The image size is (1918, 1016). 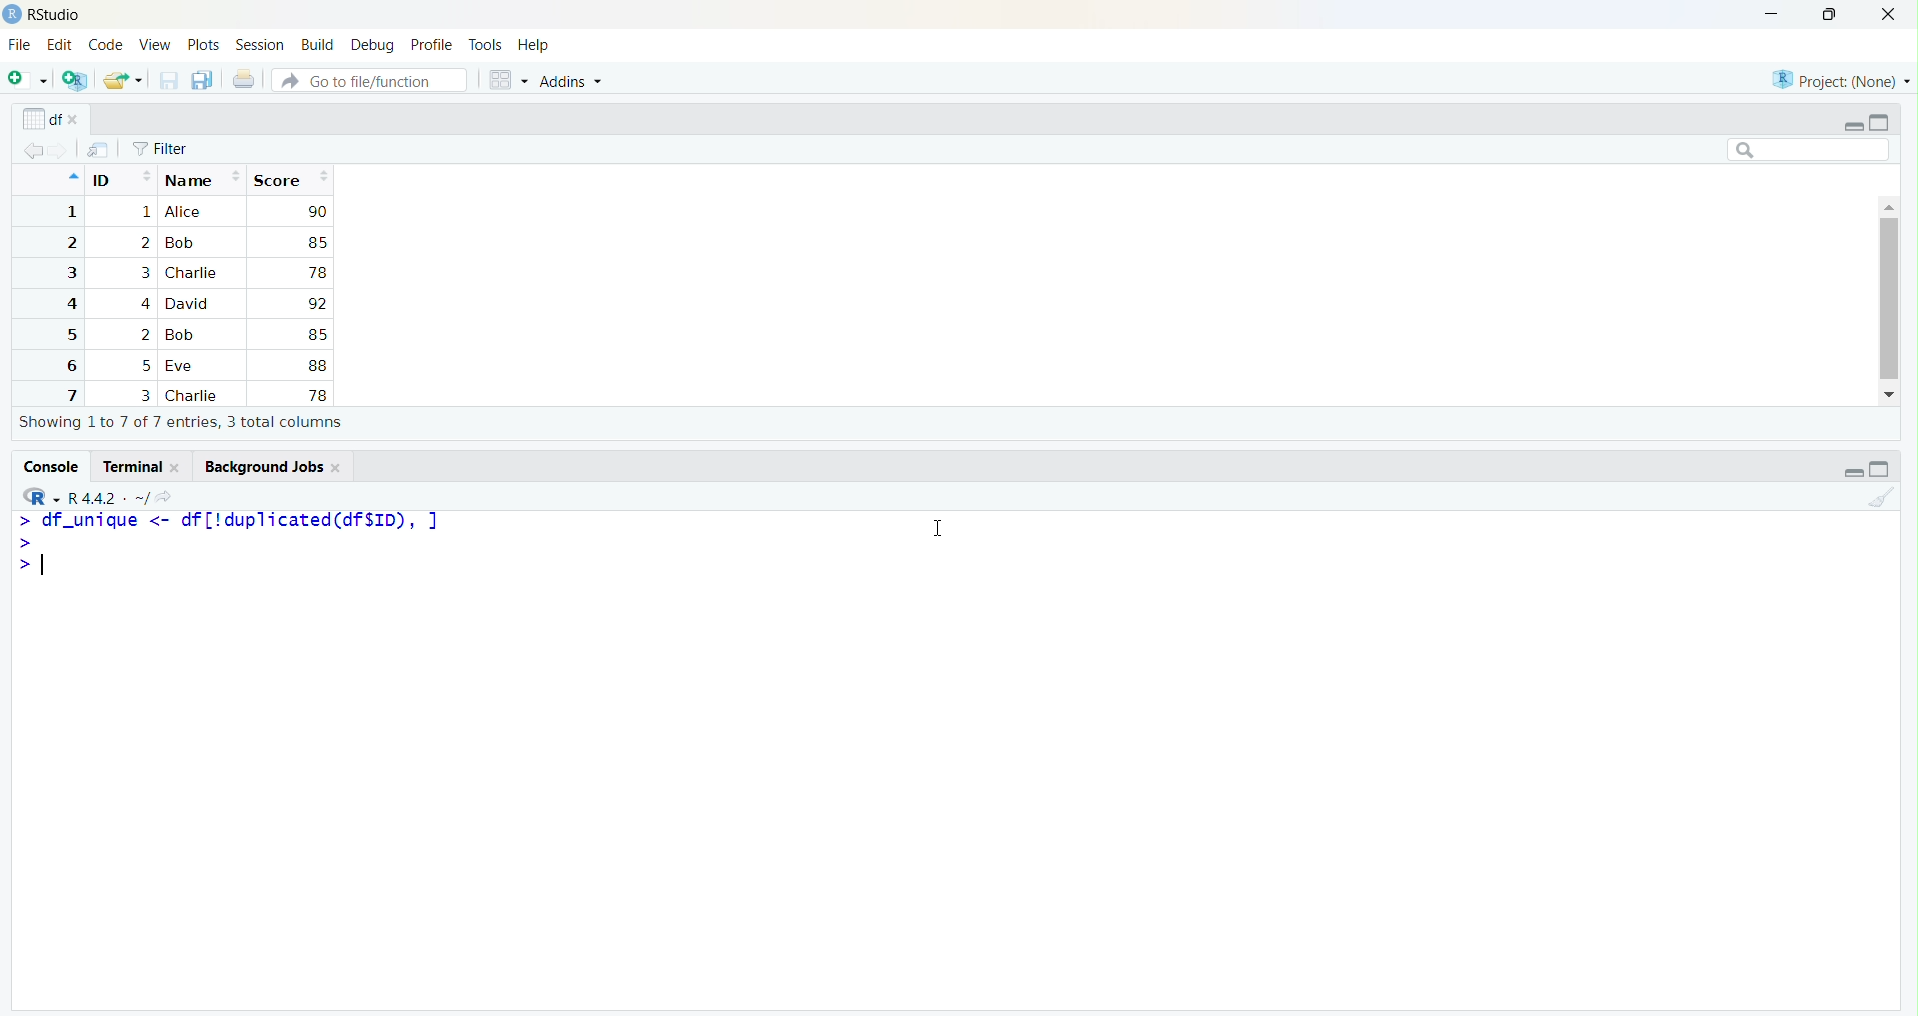 I want to click on 90, so click(x=317, y=211).